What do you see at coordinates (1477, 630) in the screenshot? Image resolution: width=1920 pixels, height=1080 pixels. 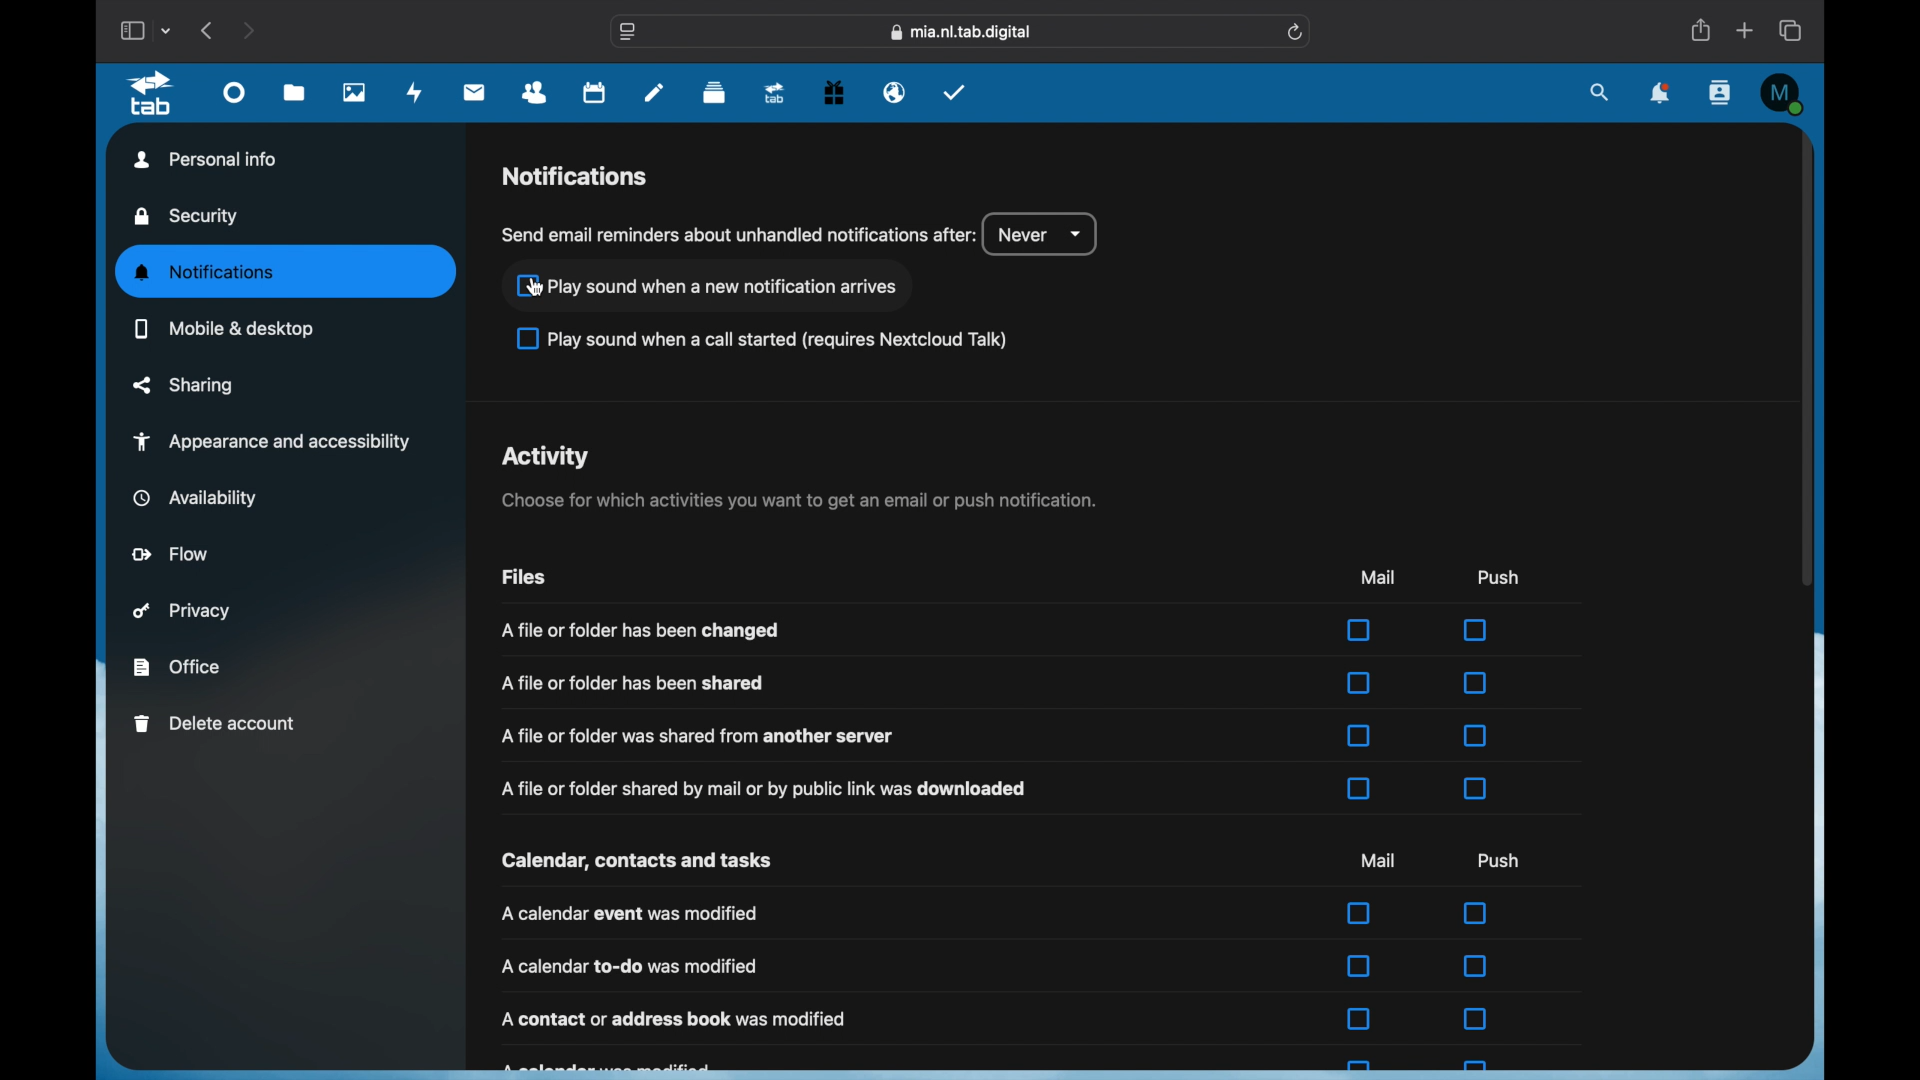 I see `checkbox` at bounding box center [1477, 630].